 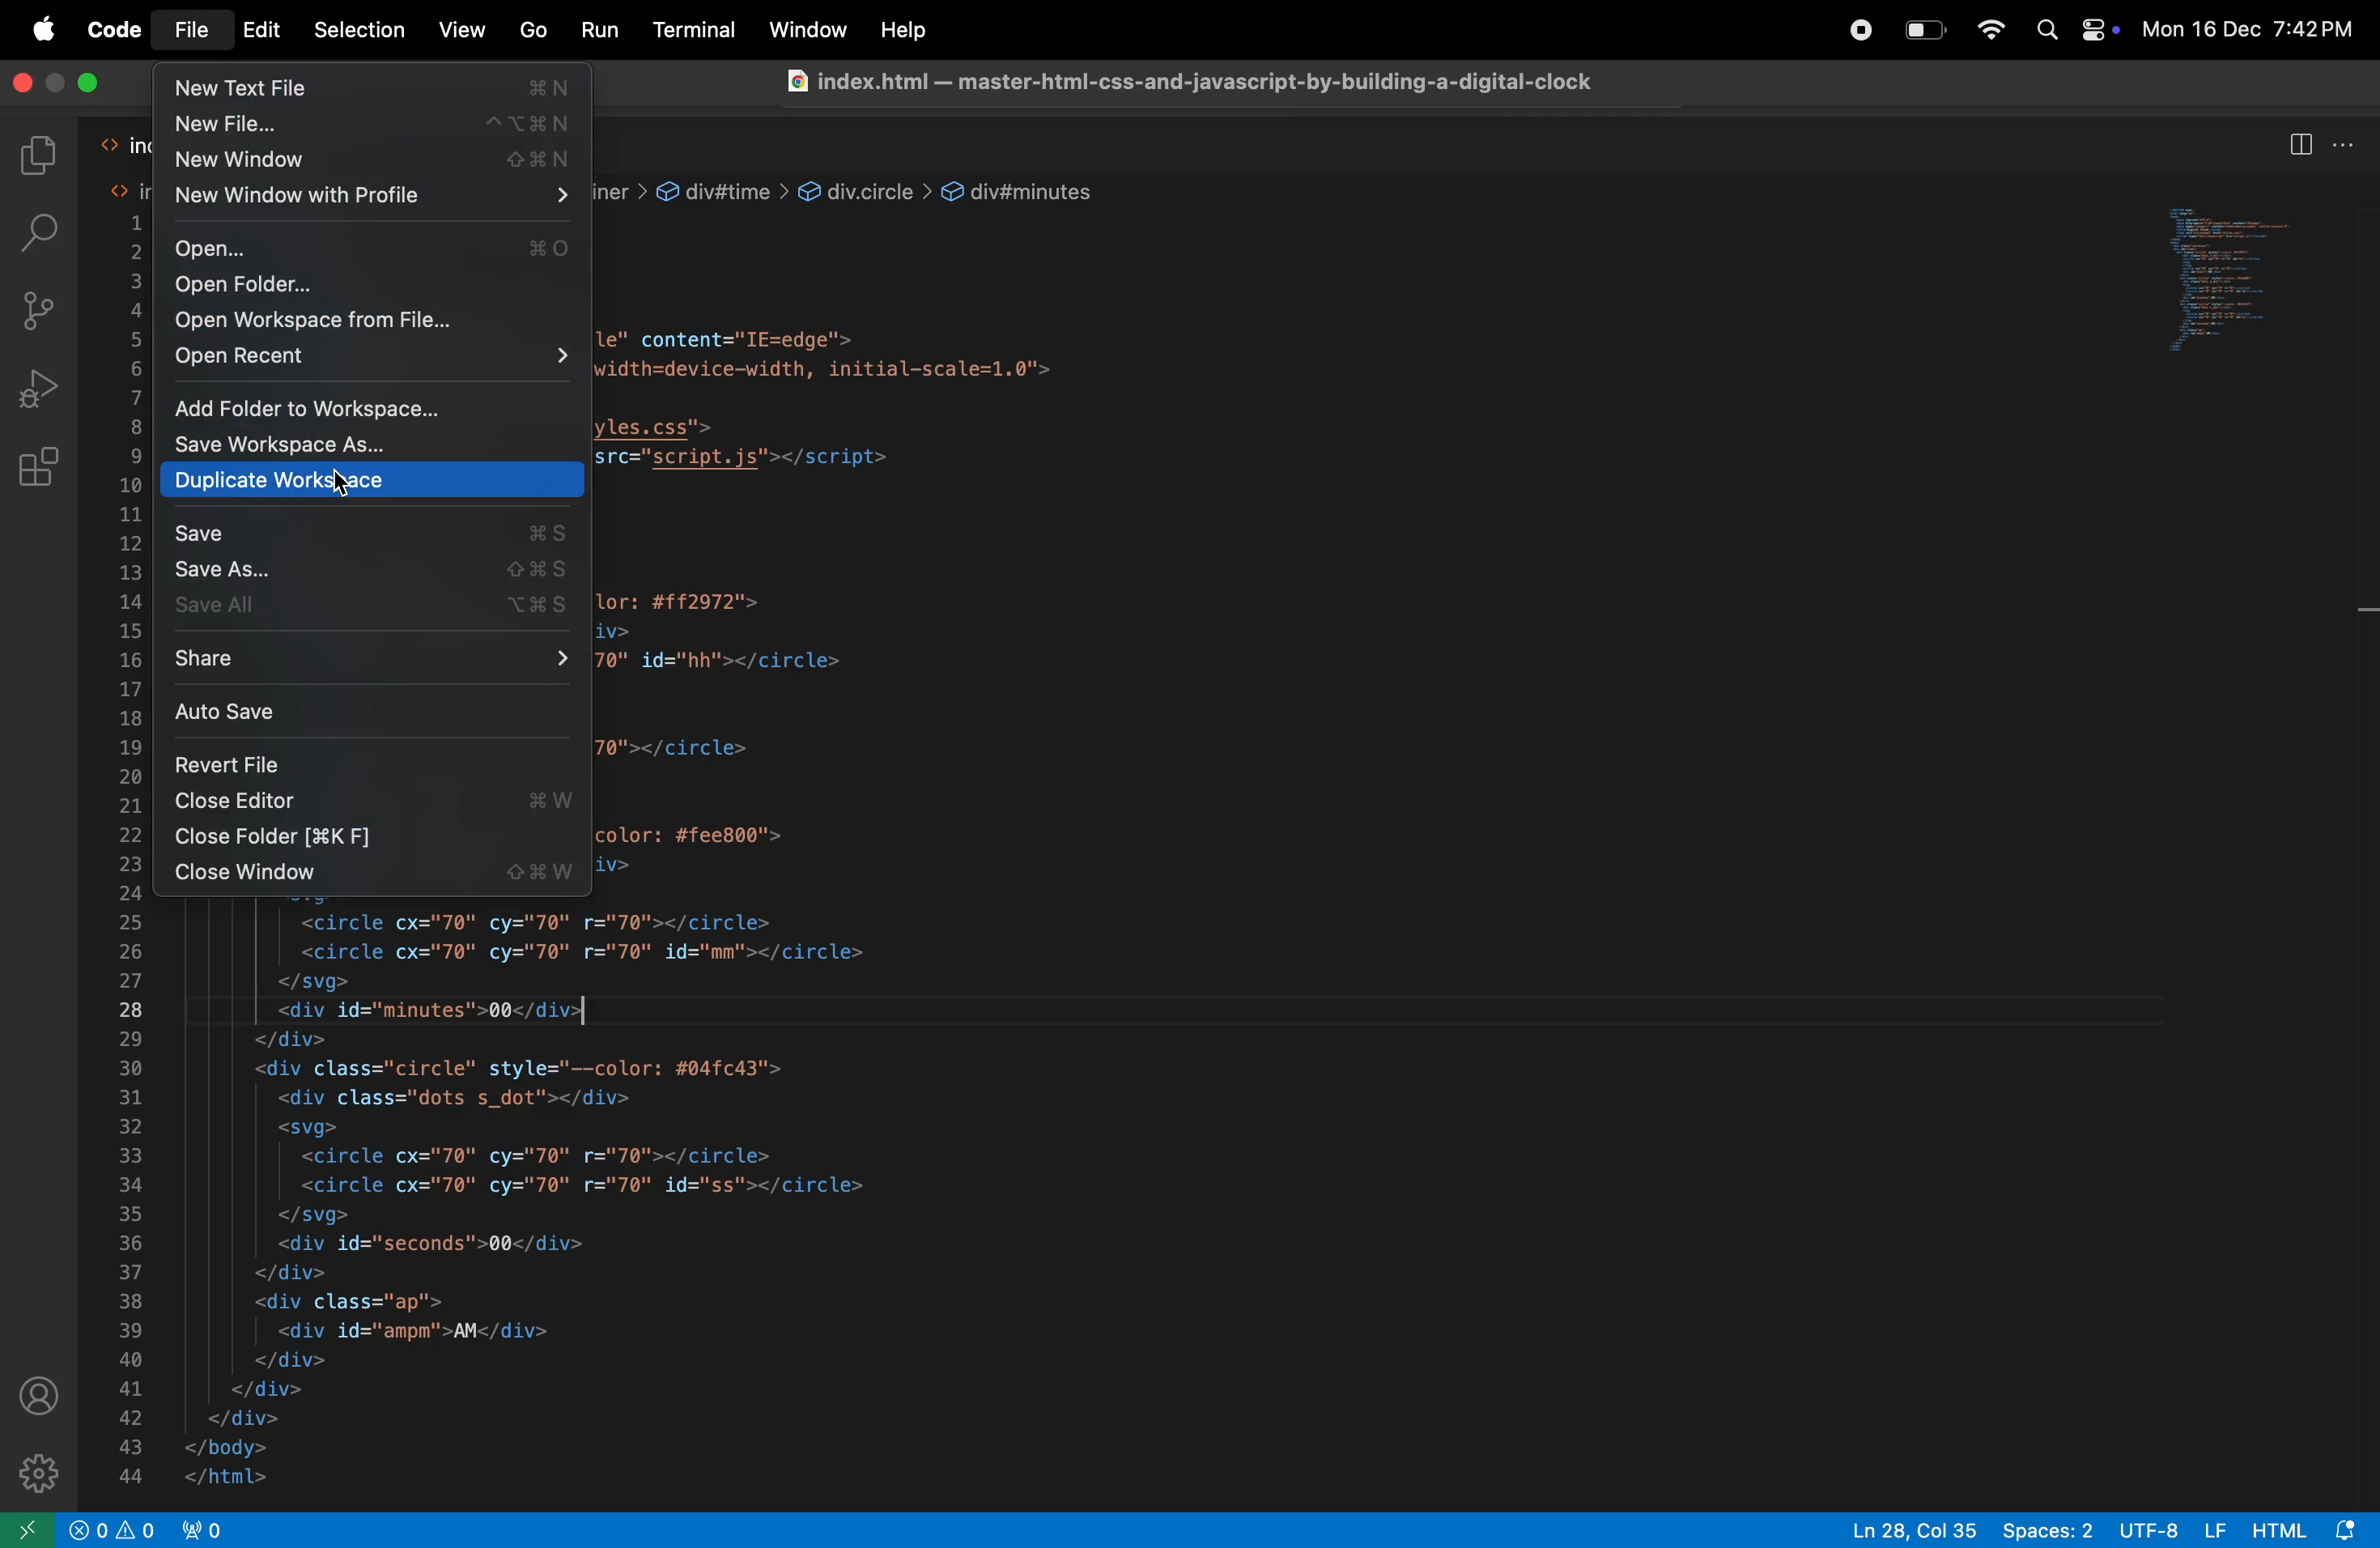 I want to click on window, so click(x=2250, y=278).